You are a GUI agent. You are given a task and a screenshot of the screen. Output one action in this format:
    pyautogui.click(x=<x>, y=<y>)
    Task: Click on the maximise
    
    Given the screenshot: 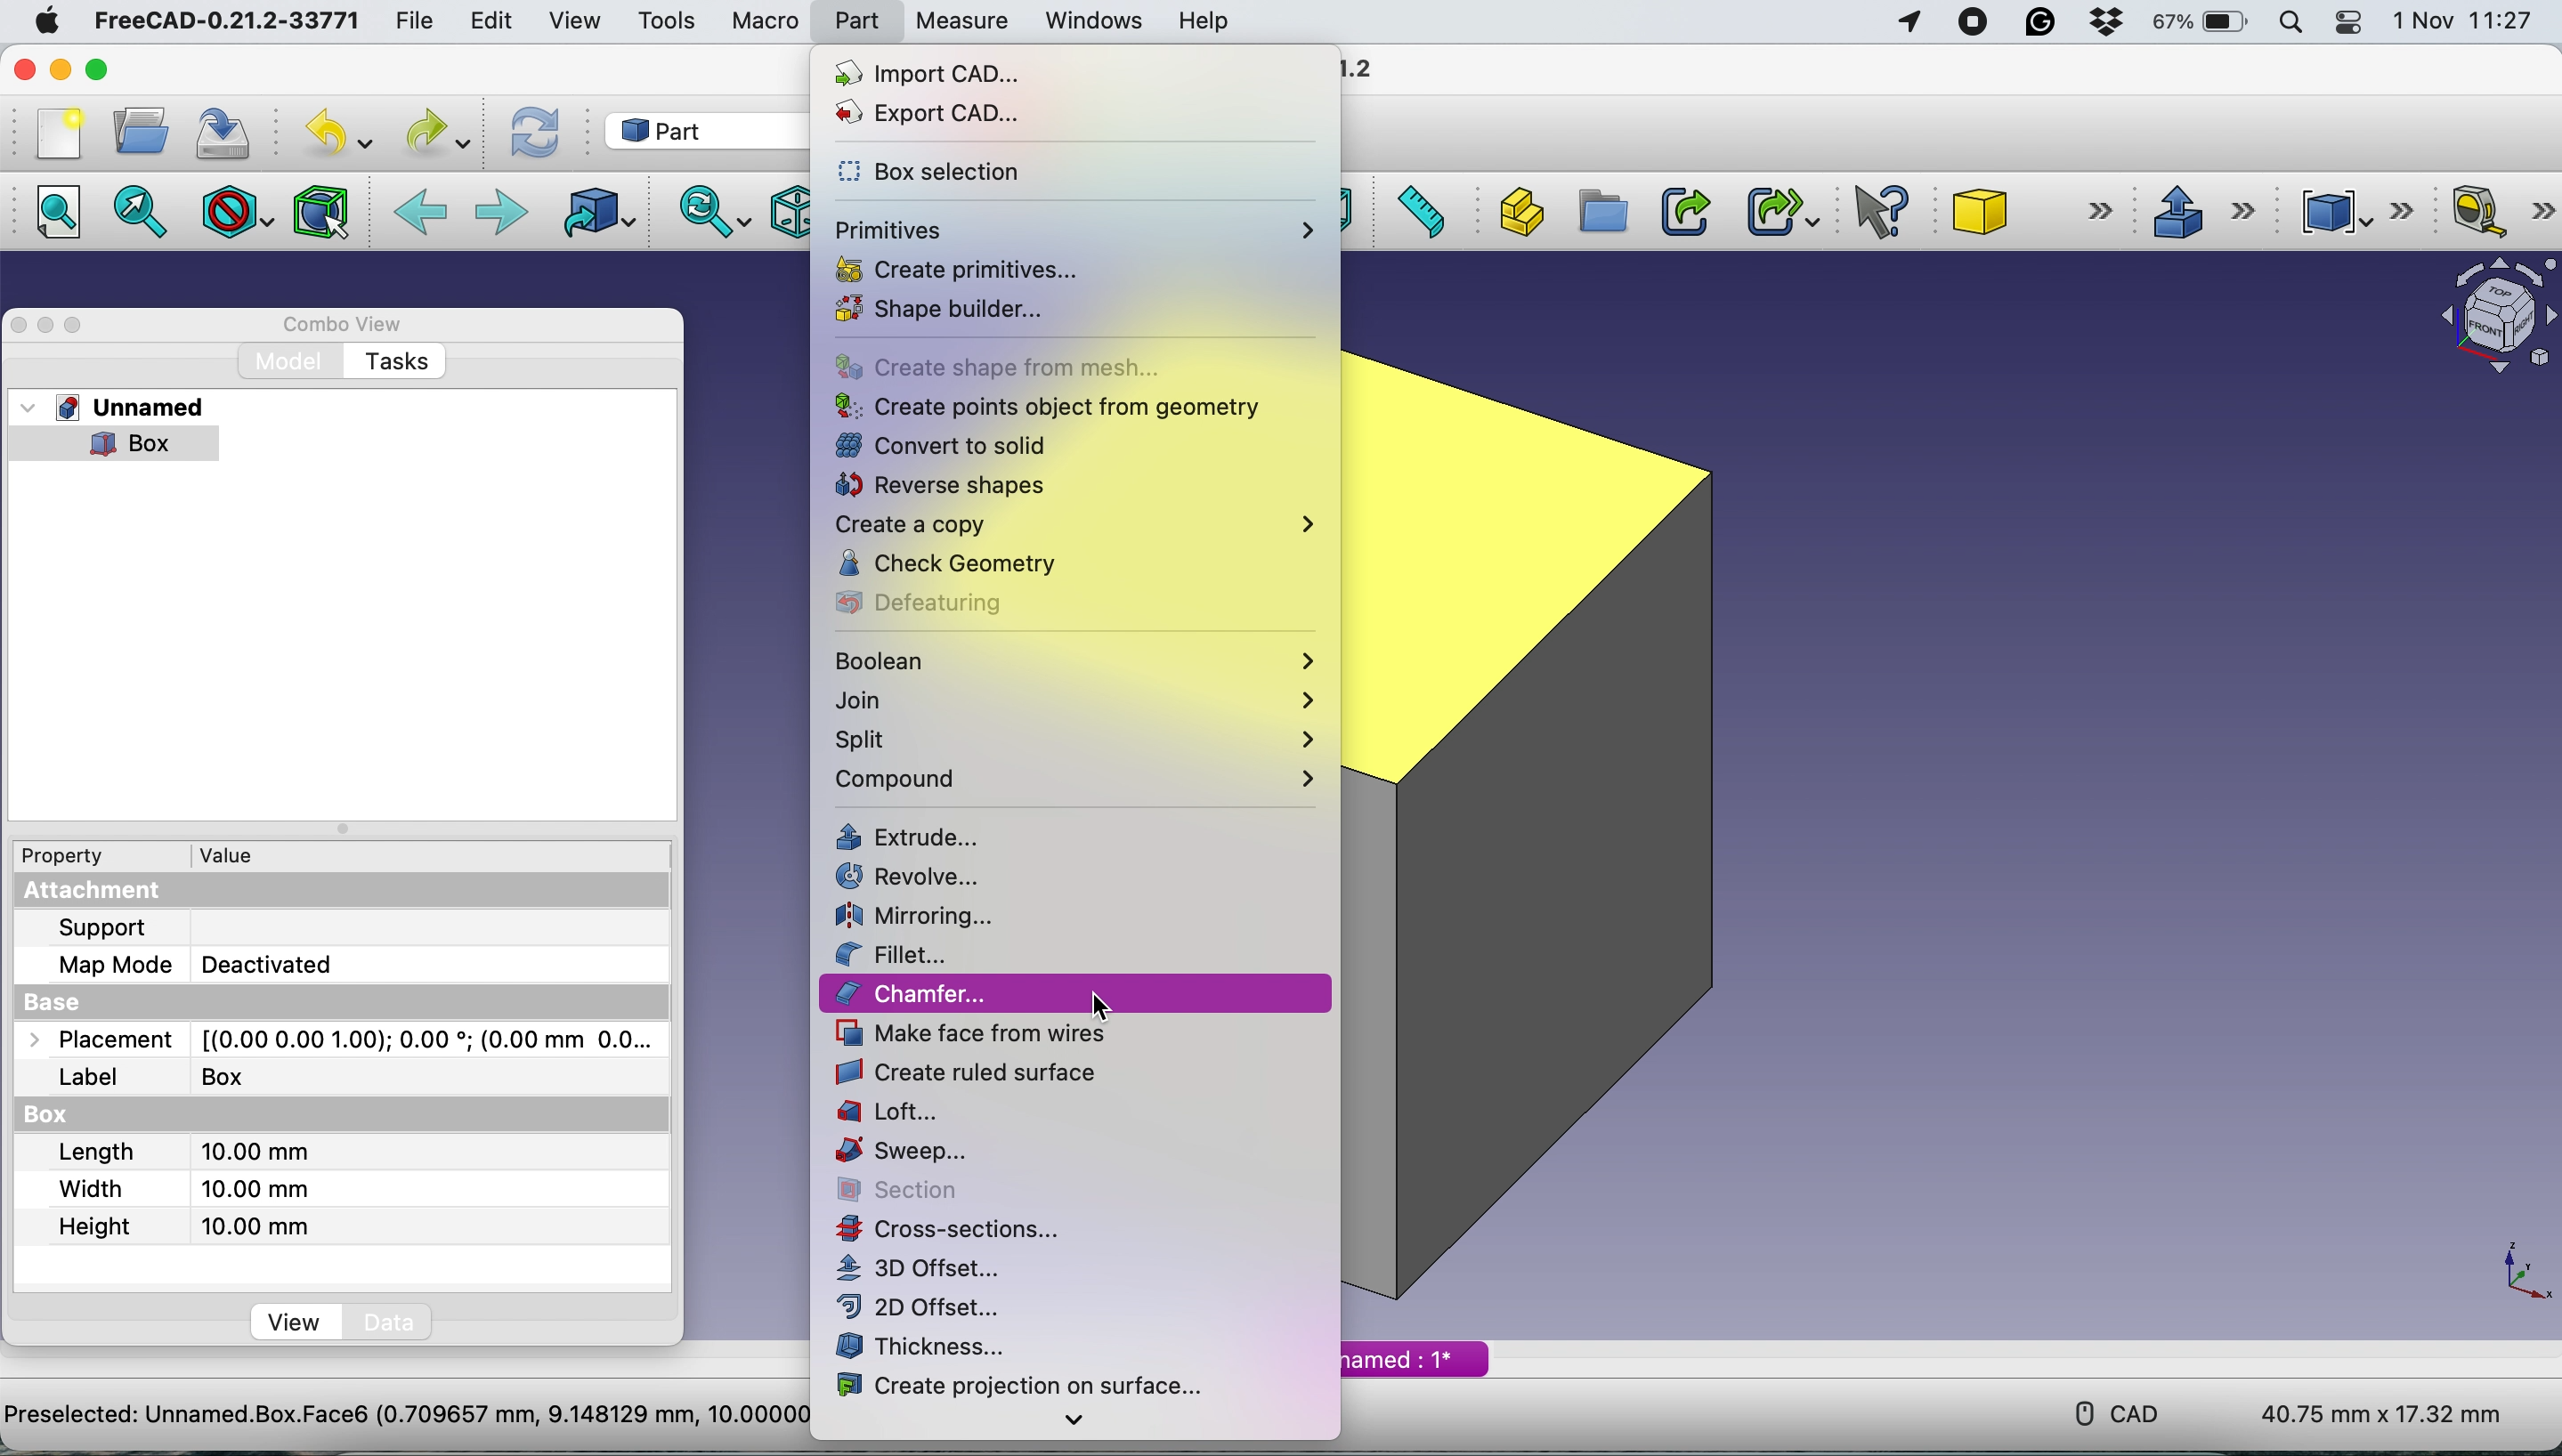 What is the action you would take?
    pyautogui.click(x=79, y=328)
    